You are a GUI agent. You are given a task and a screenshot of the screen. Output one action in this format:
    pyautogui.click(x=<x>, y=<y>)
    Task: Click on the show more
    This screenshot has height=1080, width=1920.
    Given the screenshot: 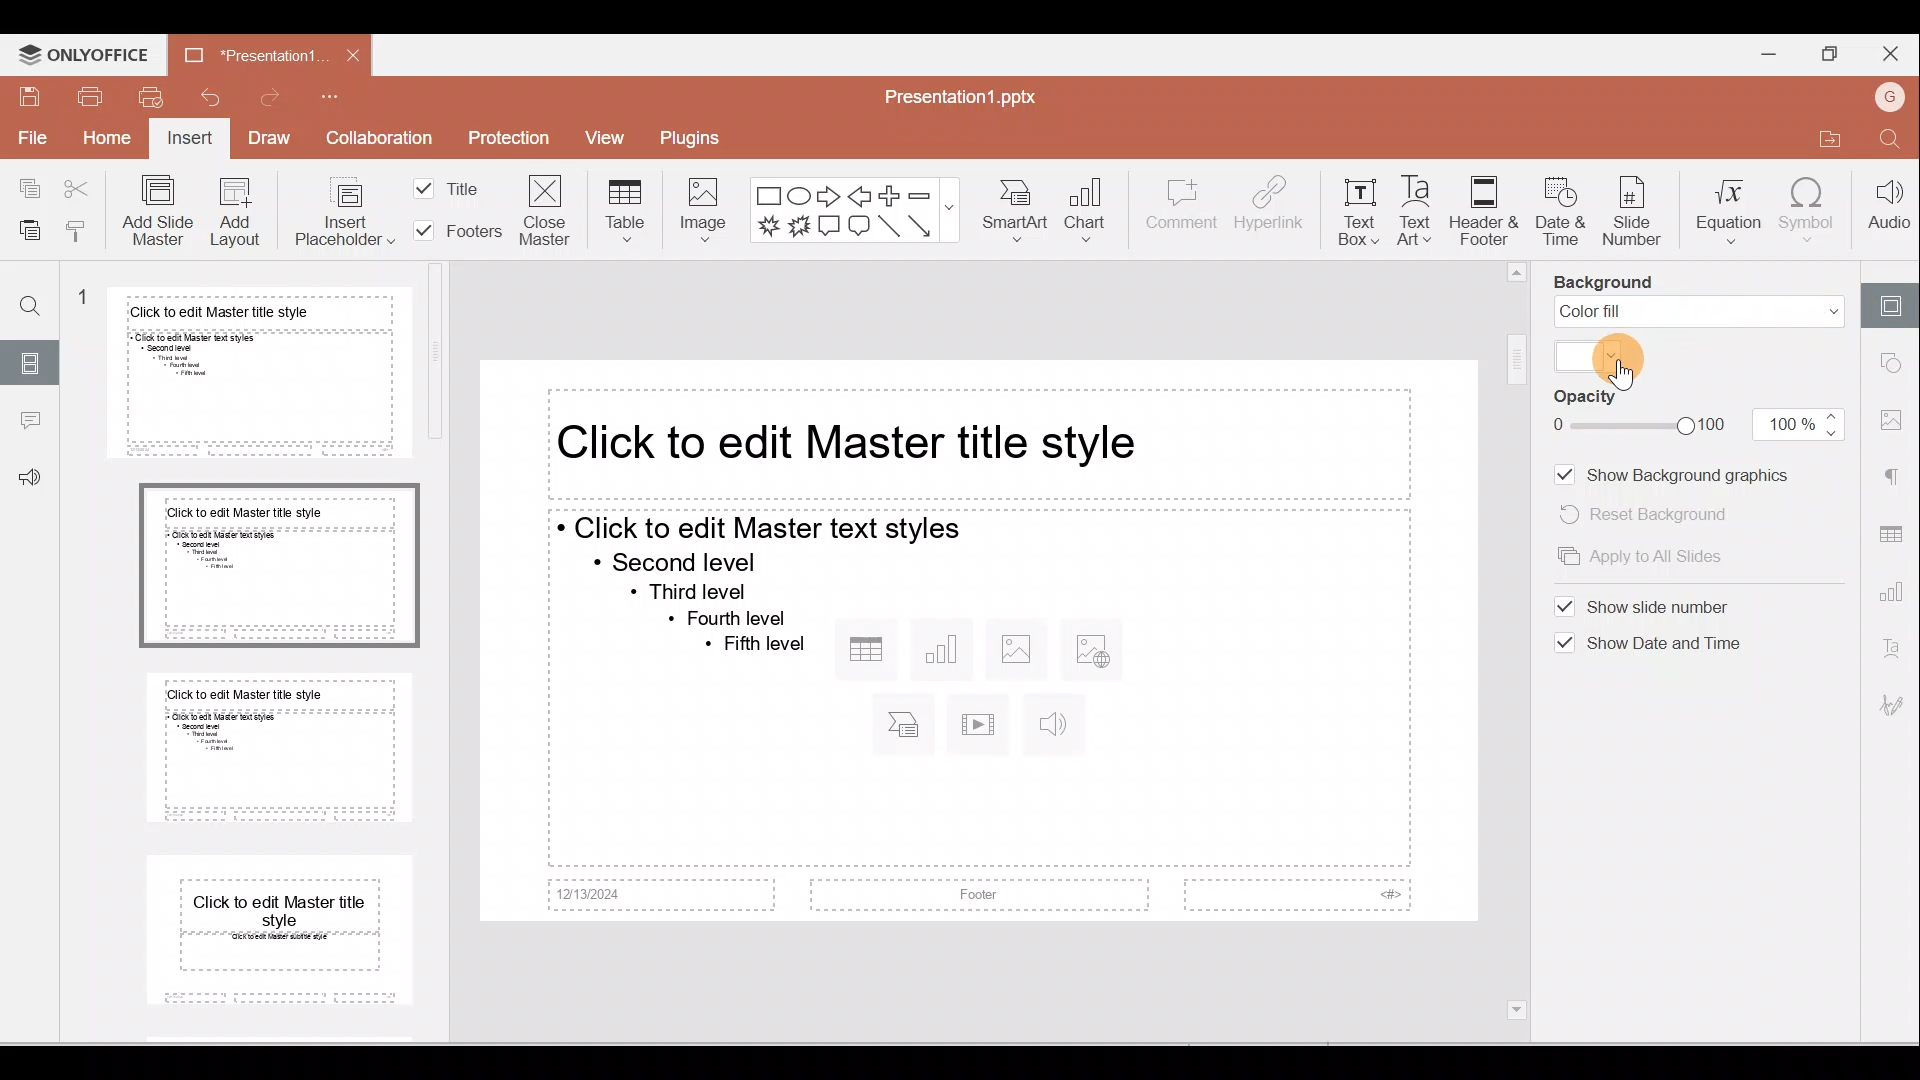 What is the action you would take?
    pyautogui.click(x=951, y=205)
    